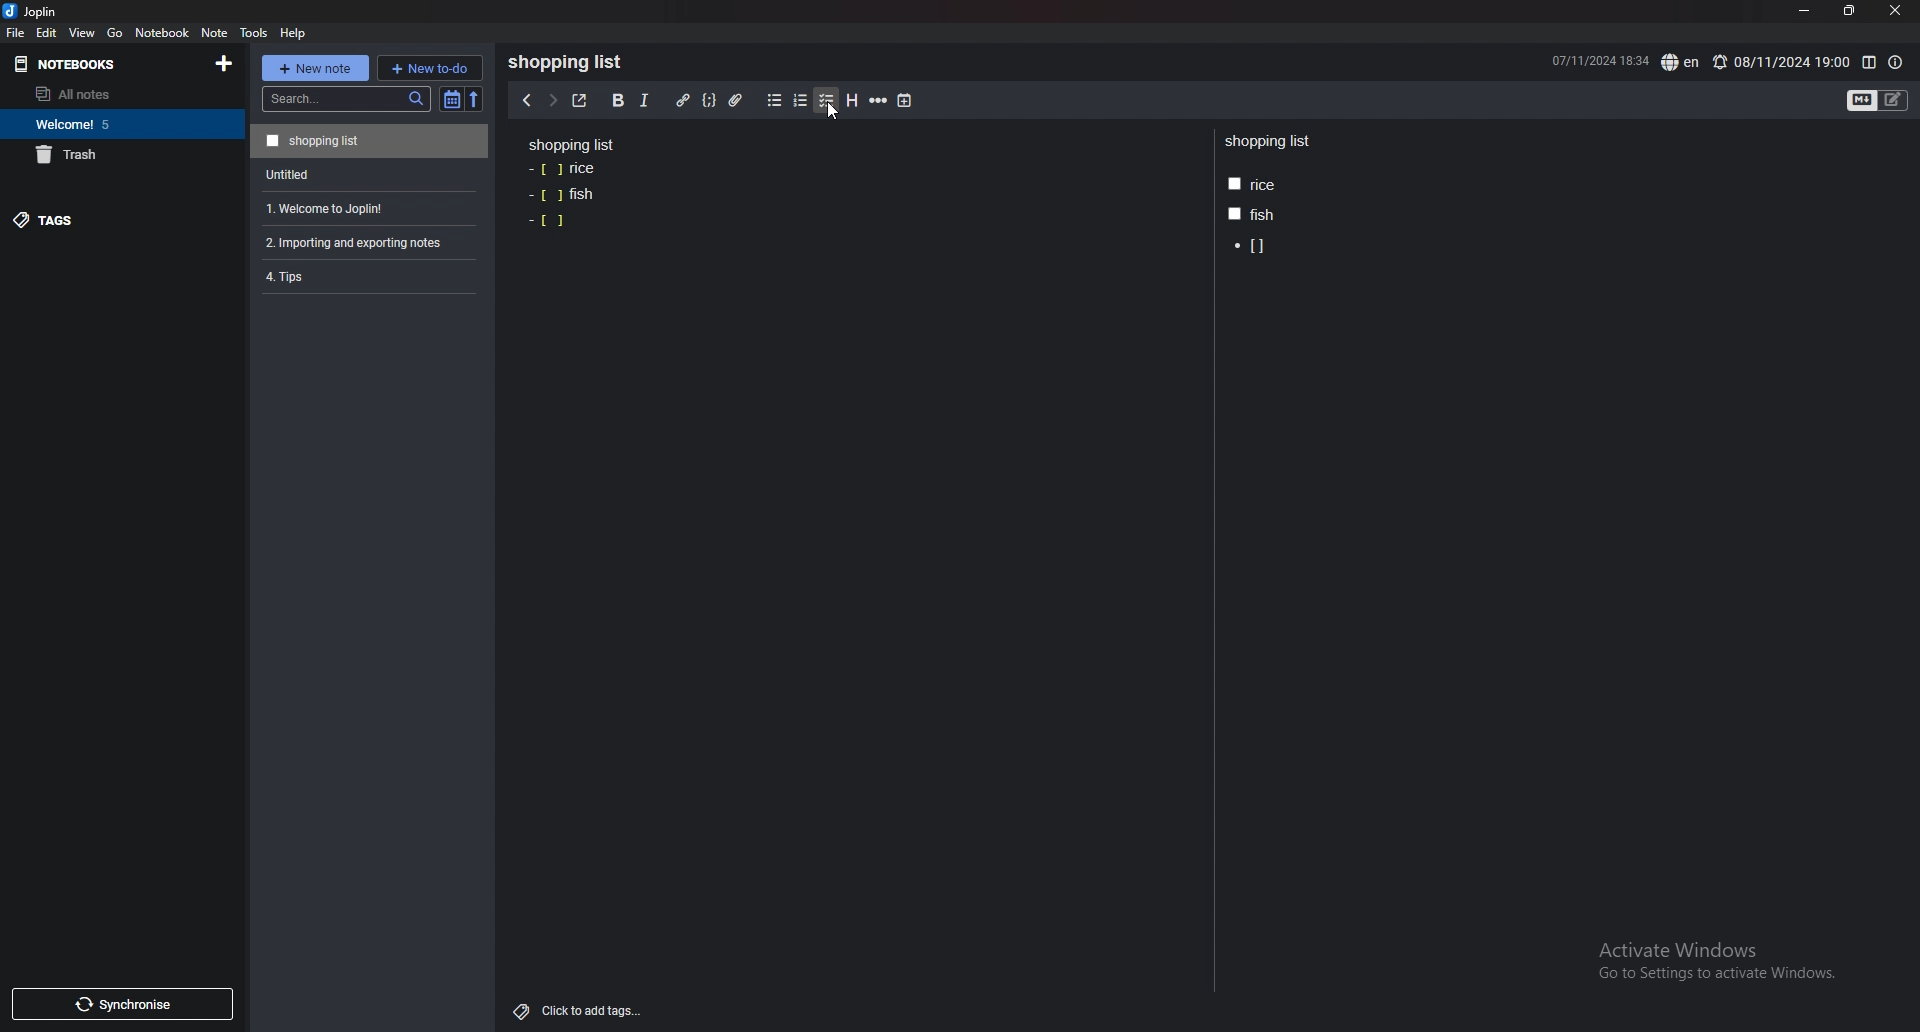  I want to click on 07/11/2024 1833, so click(1598, 60).